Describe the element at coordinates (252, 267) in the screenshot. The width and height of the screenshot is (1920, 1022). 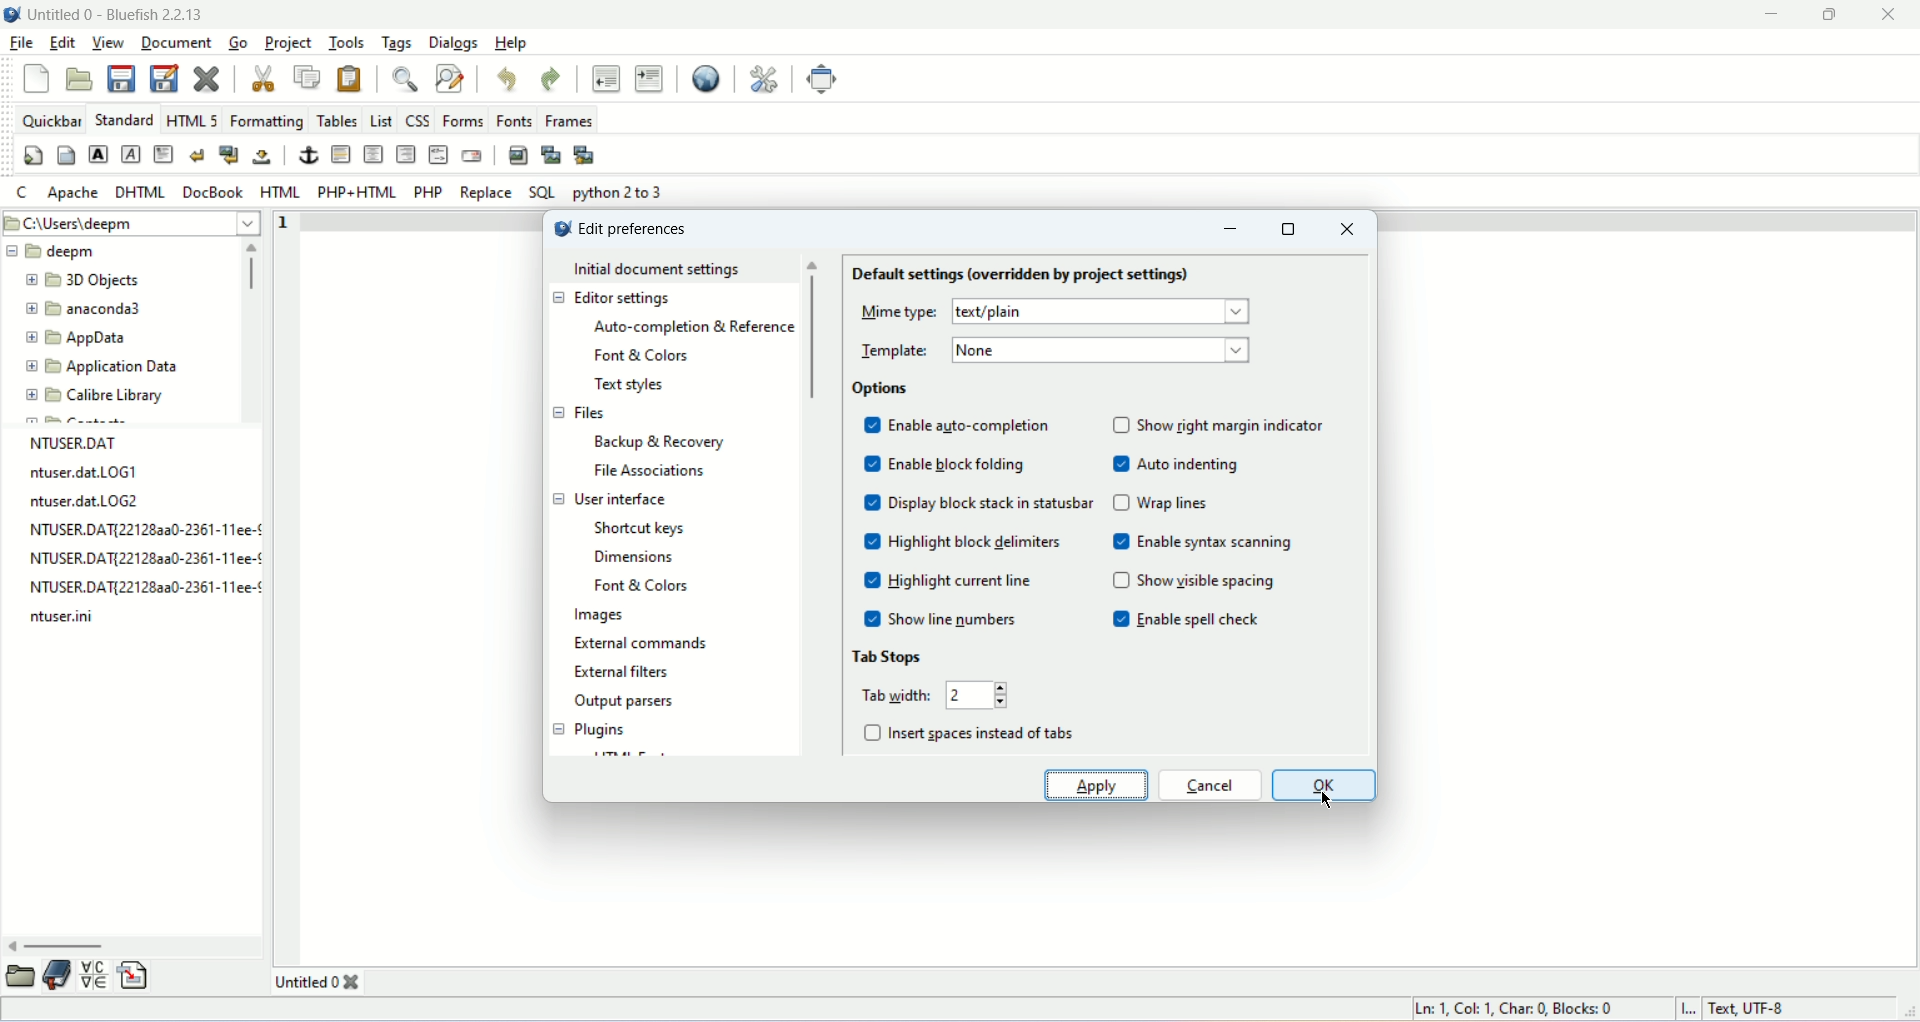
I see `vertical scroll bar` at that location.